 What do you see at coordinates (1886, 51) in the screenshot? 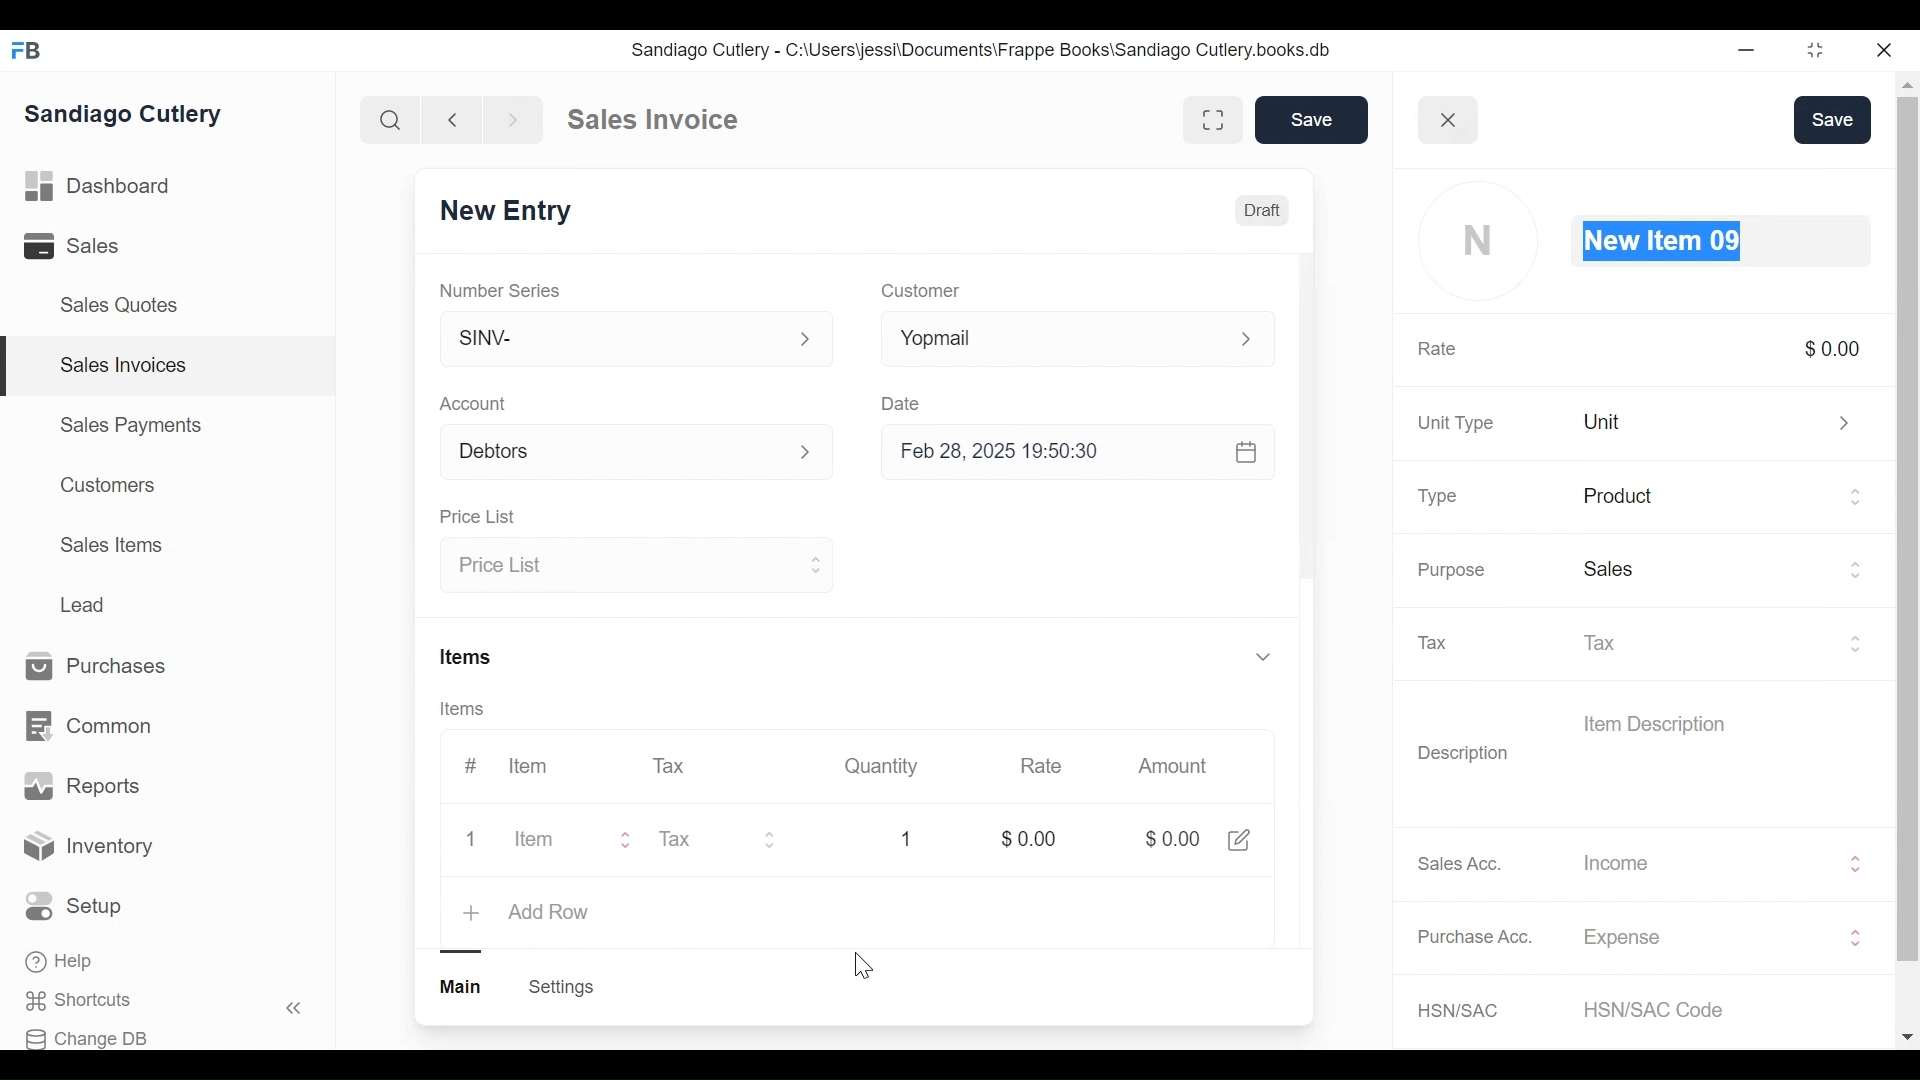
I see `close` at bounding box center [1886, 51].